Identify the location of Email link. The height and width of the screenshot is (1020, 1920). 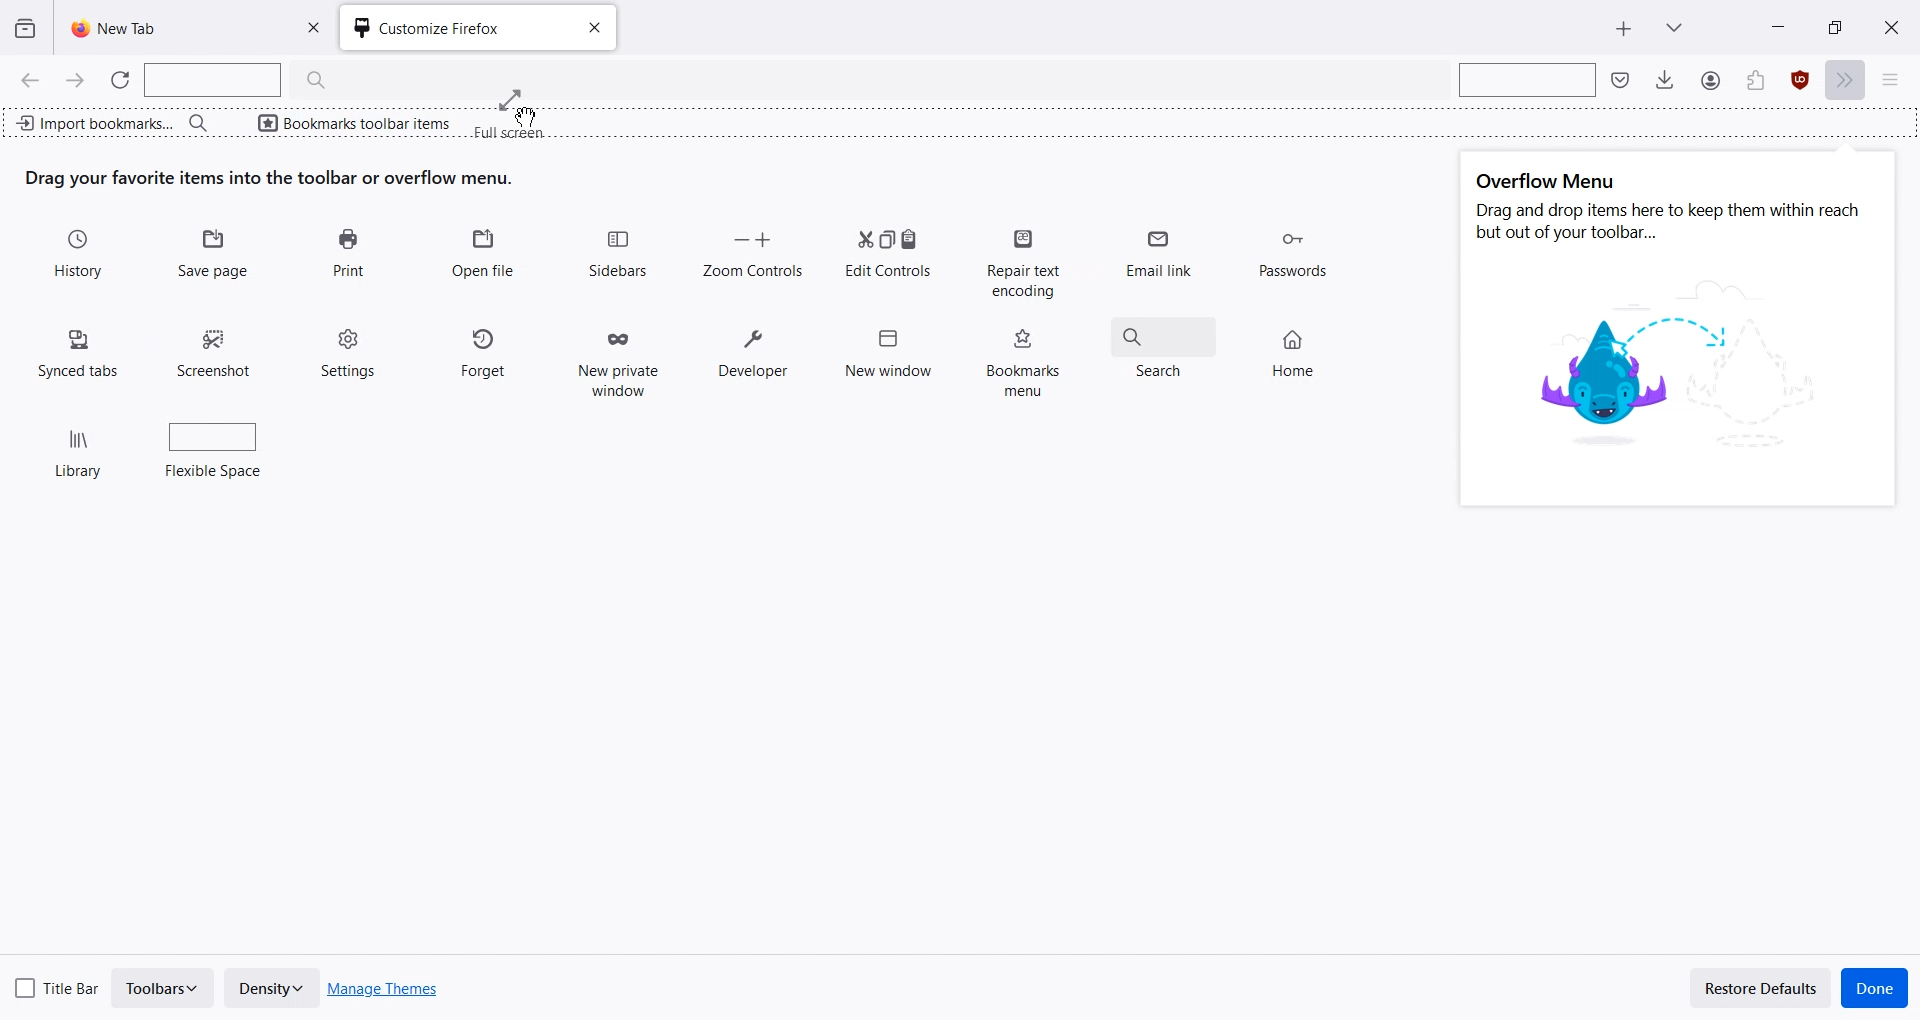
(1162, 261).